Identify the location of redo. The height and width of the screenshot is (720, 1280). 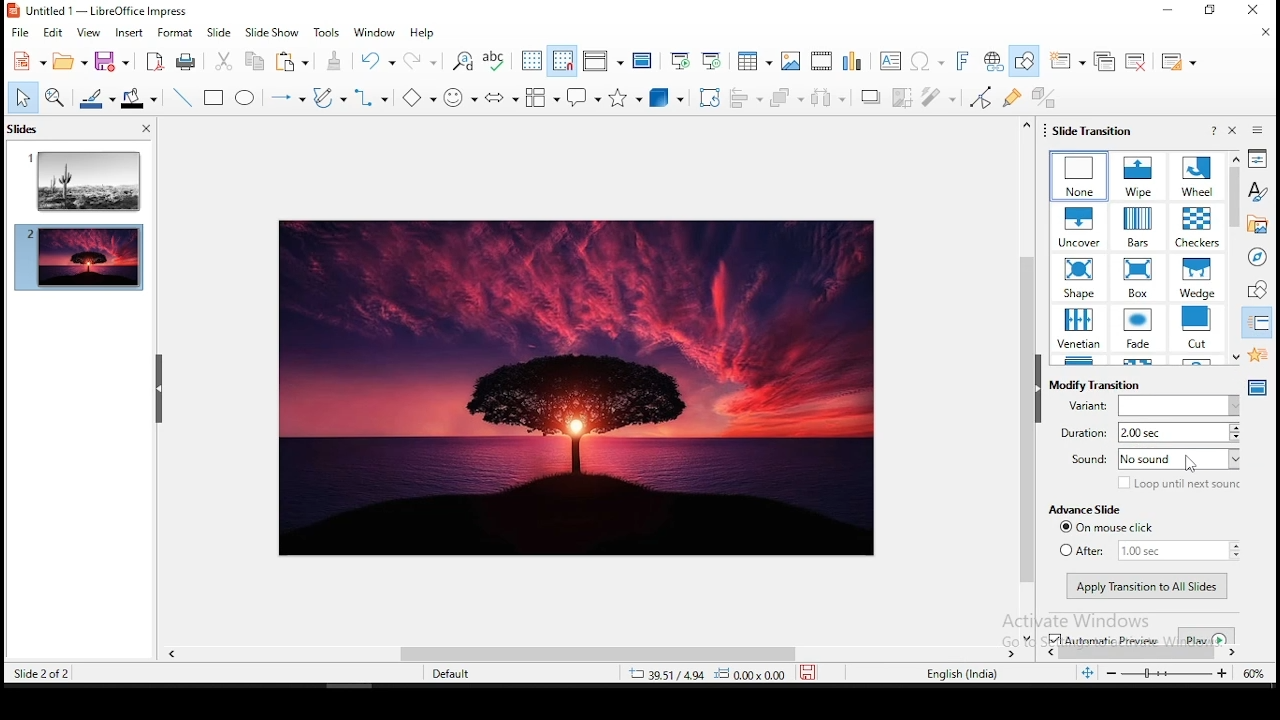
(423, 60).